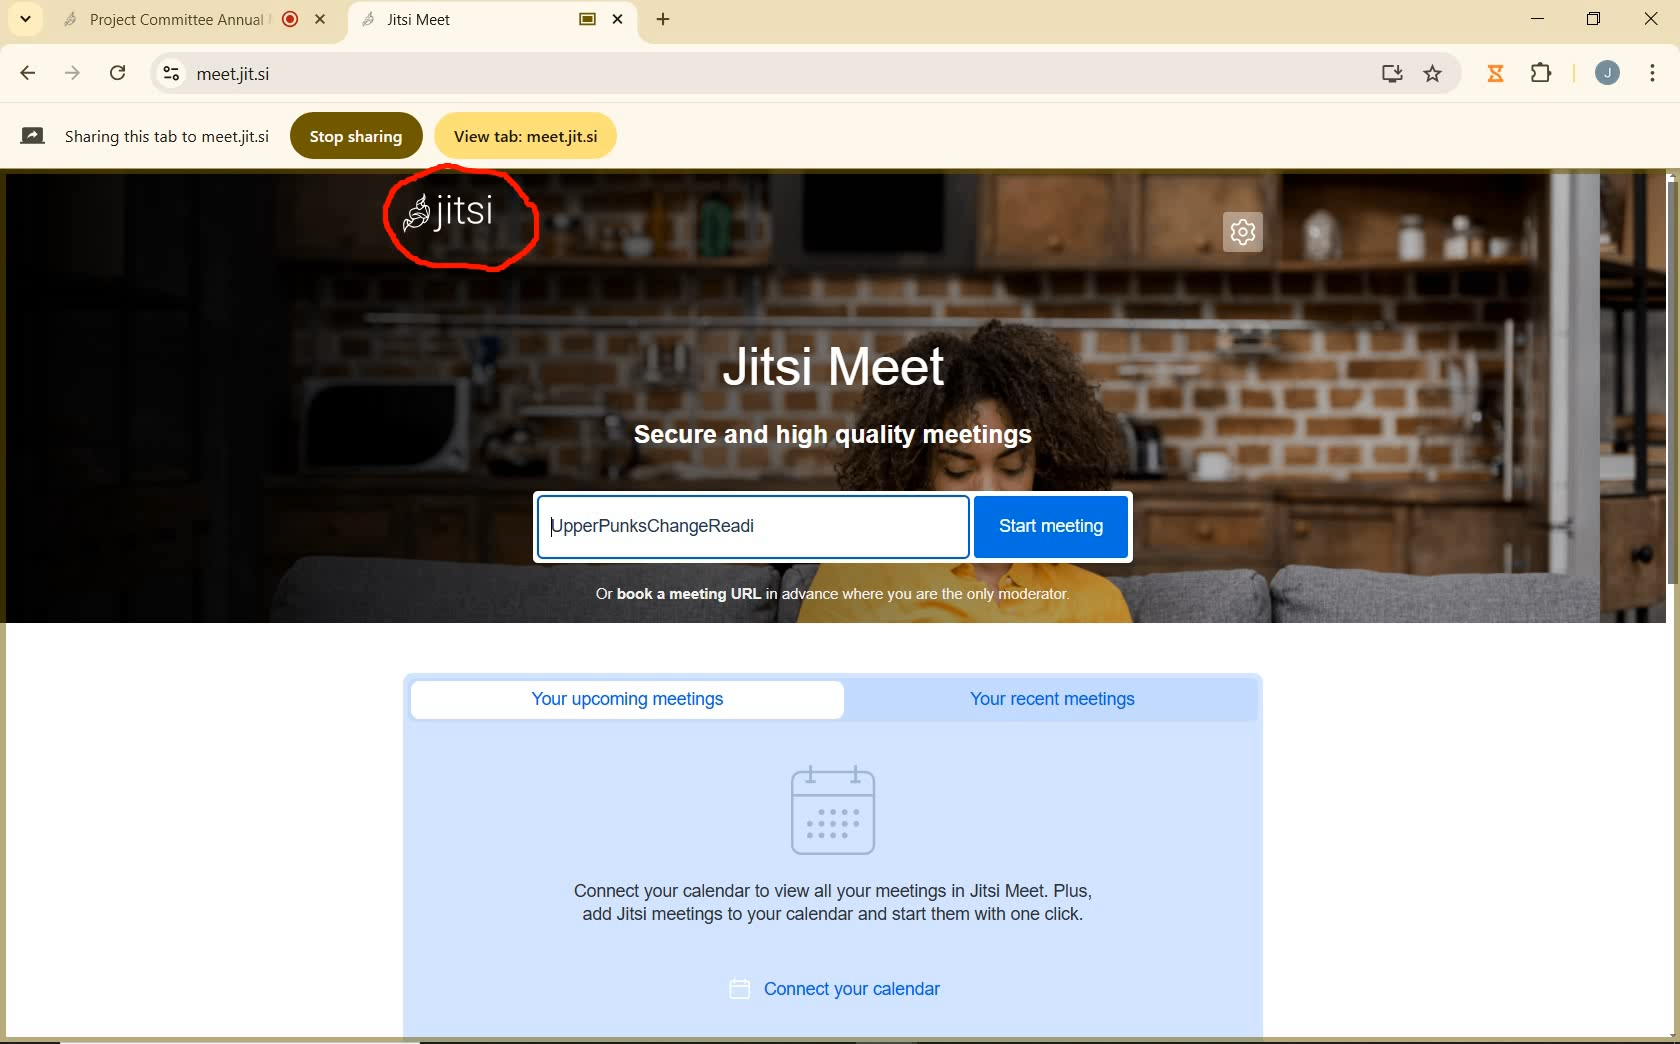 This screenshot has width=1680, height=1044. I want to click on Or book a meeting URL in advance where you are the only moderator., so click(830, 593).